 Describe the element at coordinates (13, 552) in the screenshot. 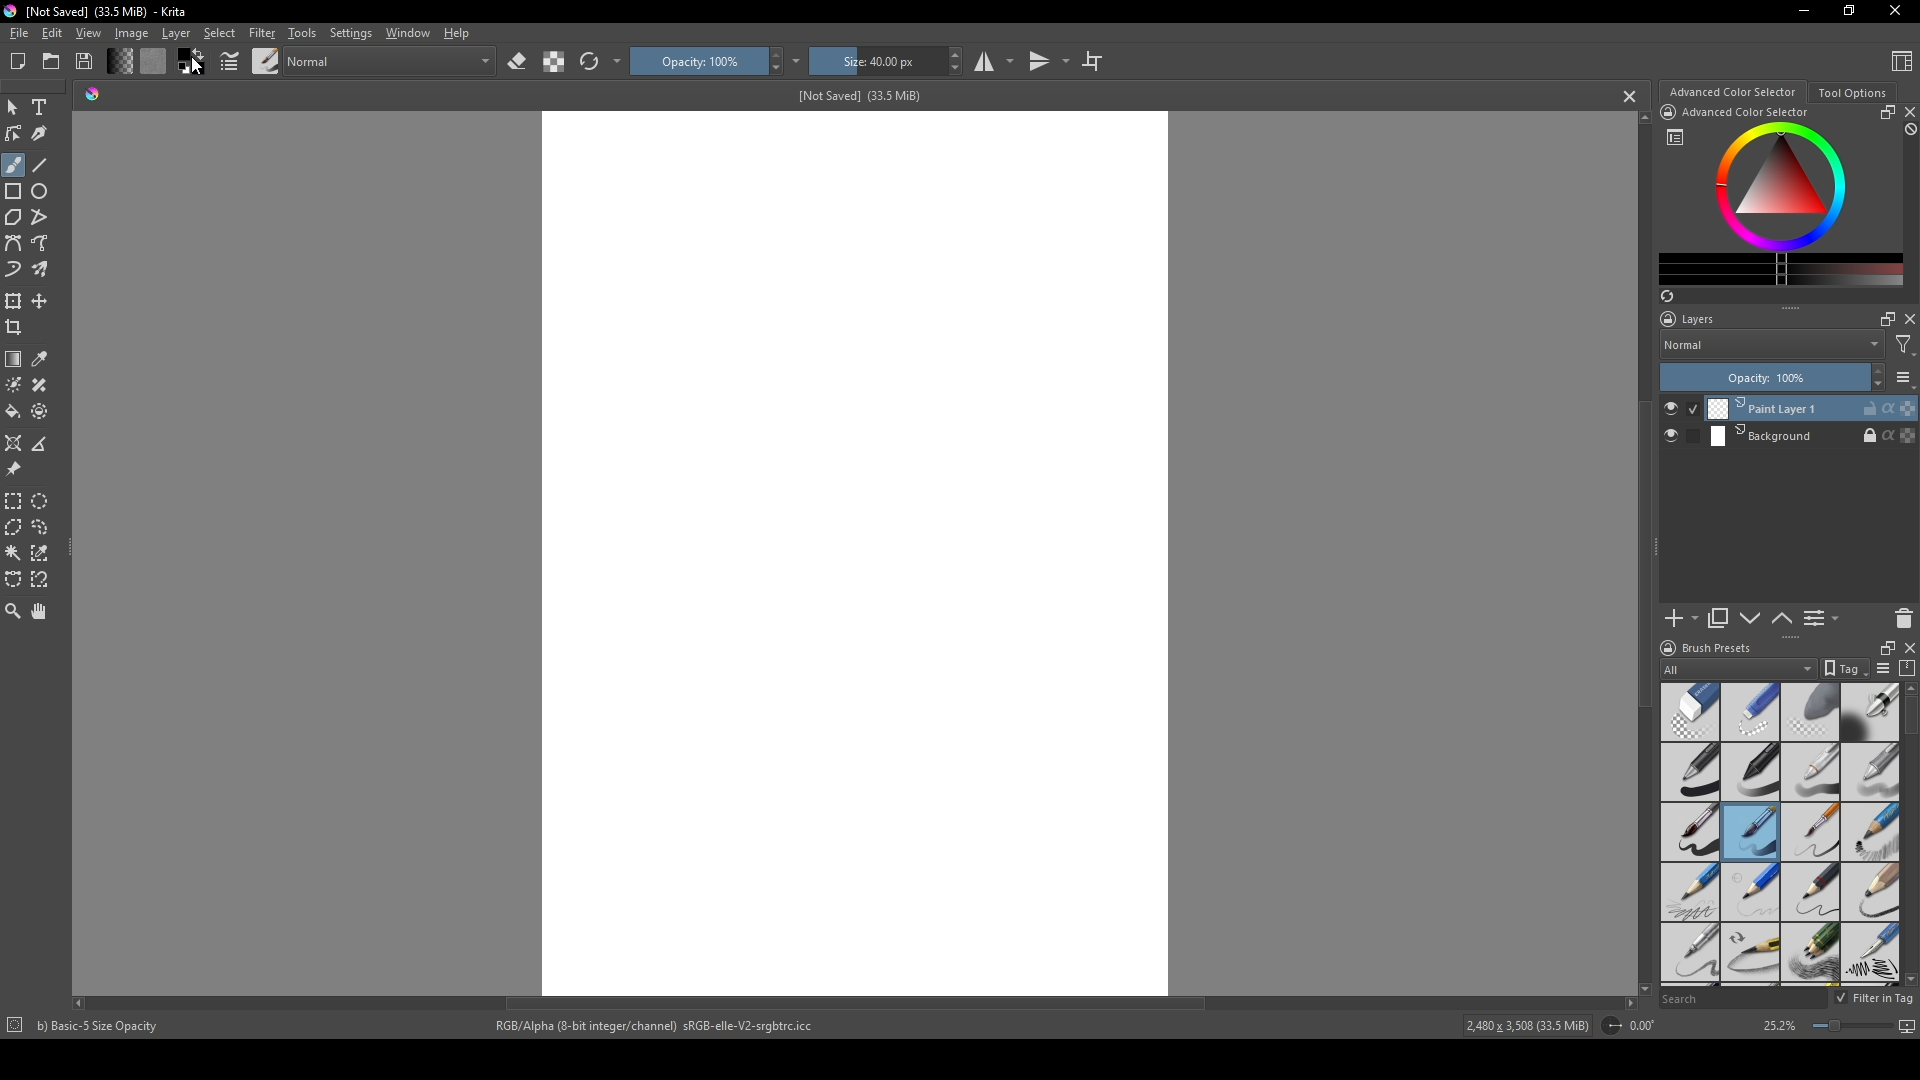

I see `magic wand` at that location.